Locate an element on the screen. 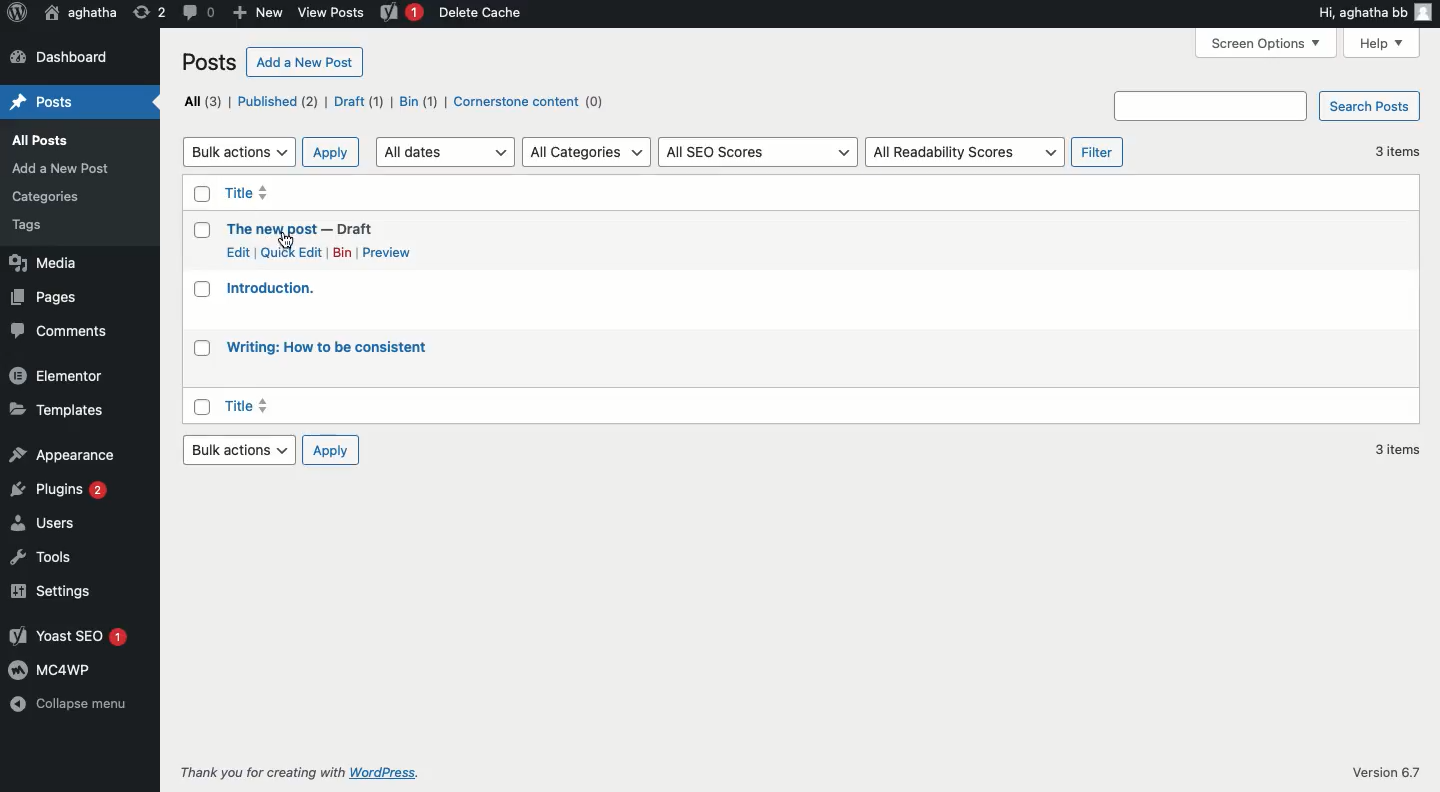  Templates is located at coordinates (62, 410).